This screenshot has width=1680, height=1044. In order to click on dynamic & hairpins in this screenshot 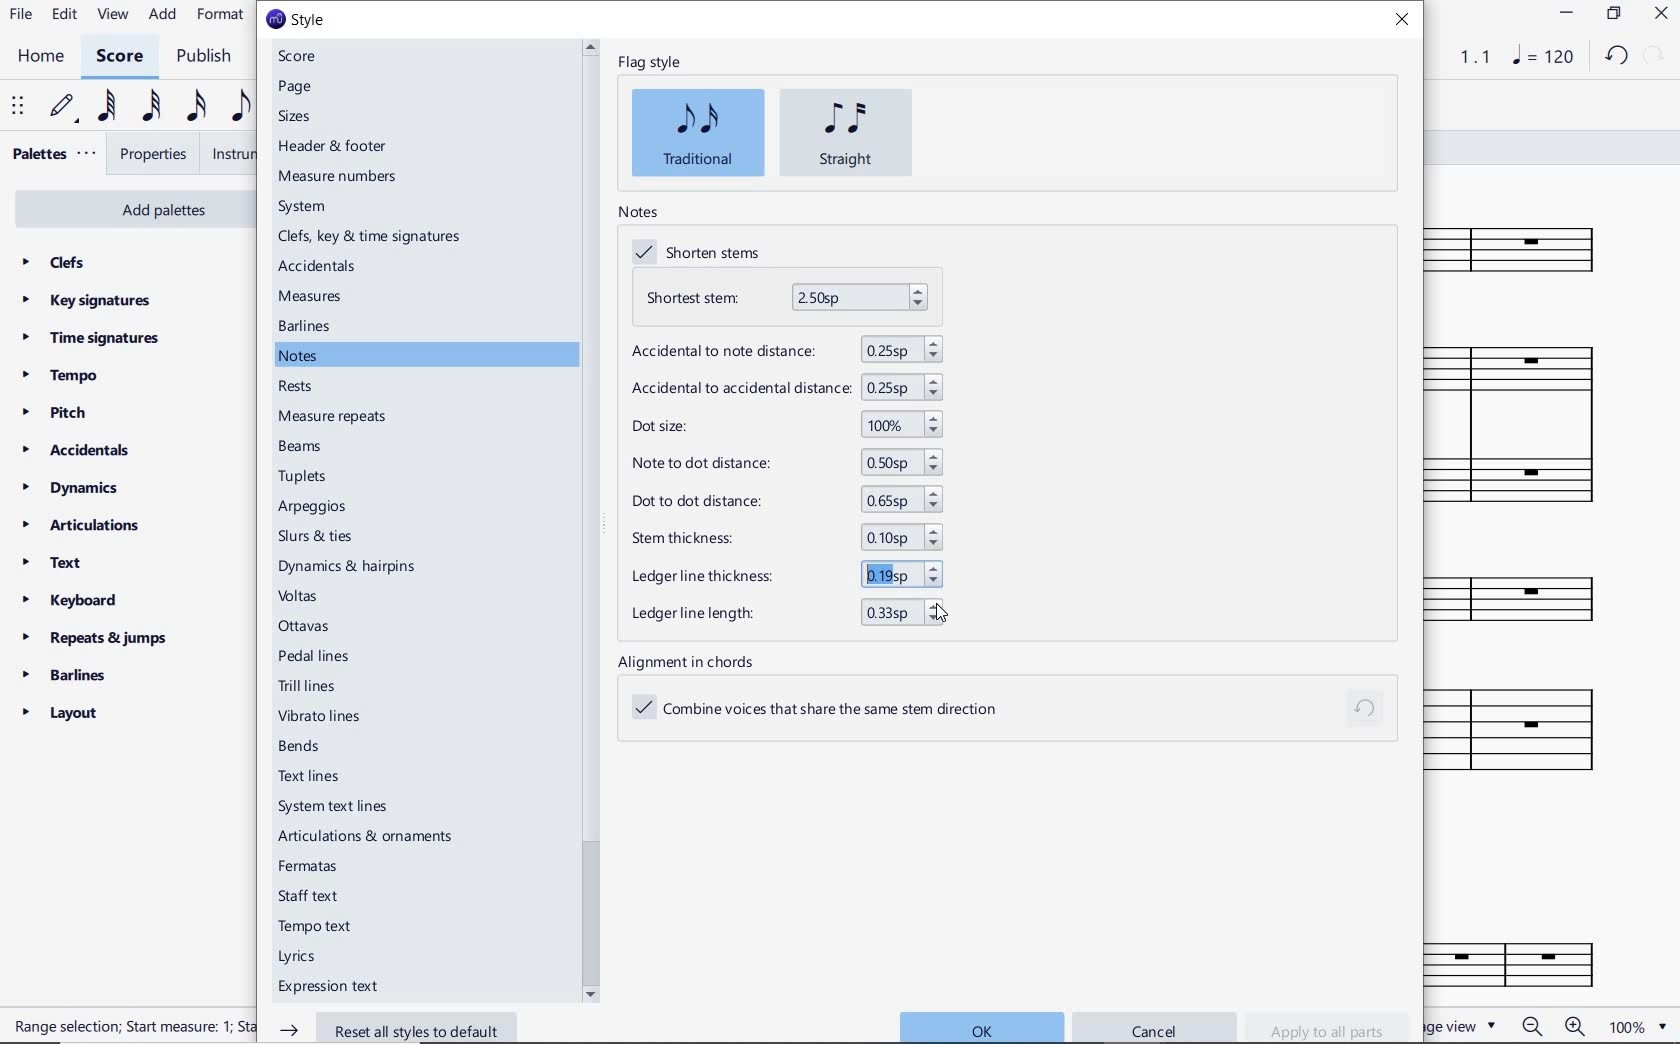, I will do `click(350, 567)`.